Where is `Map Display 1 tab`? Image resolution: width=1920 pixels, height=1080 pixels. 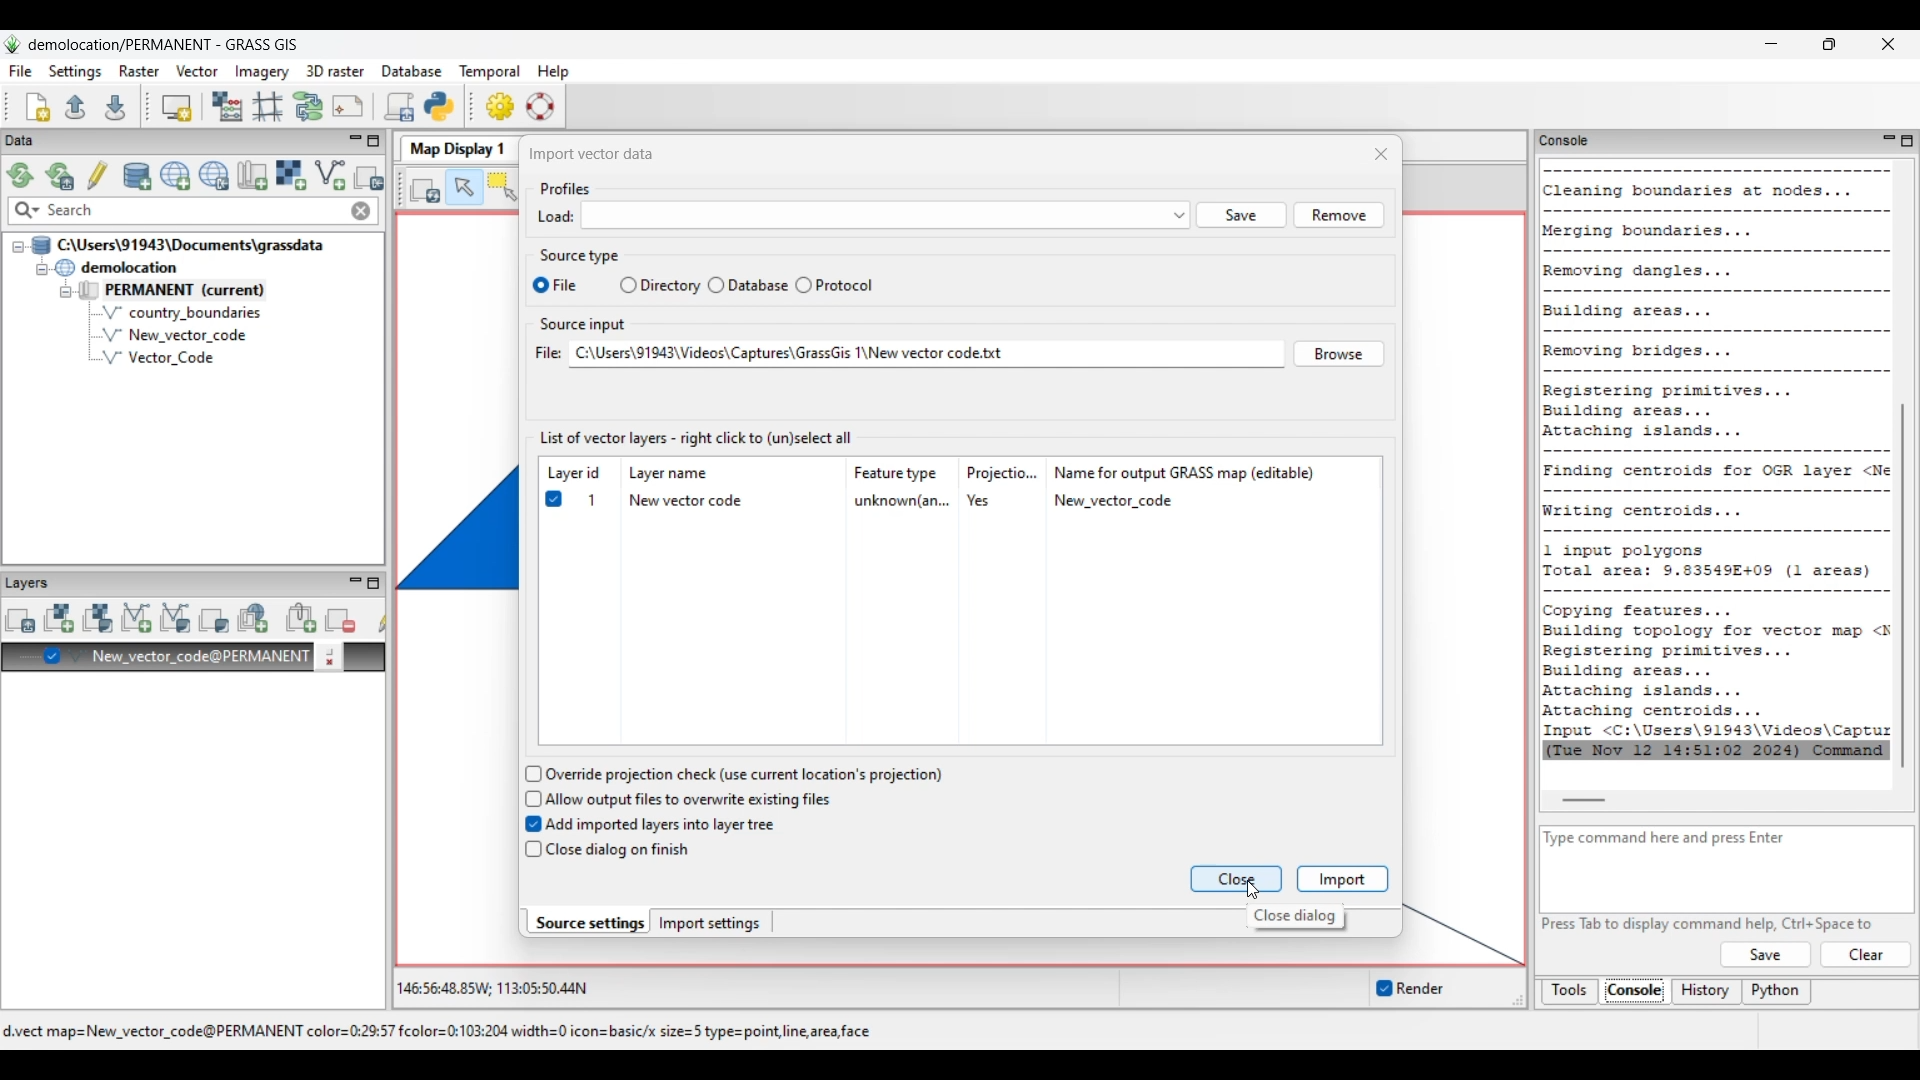 Map Display 1 tab is located at coordinates (455, 147).